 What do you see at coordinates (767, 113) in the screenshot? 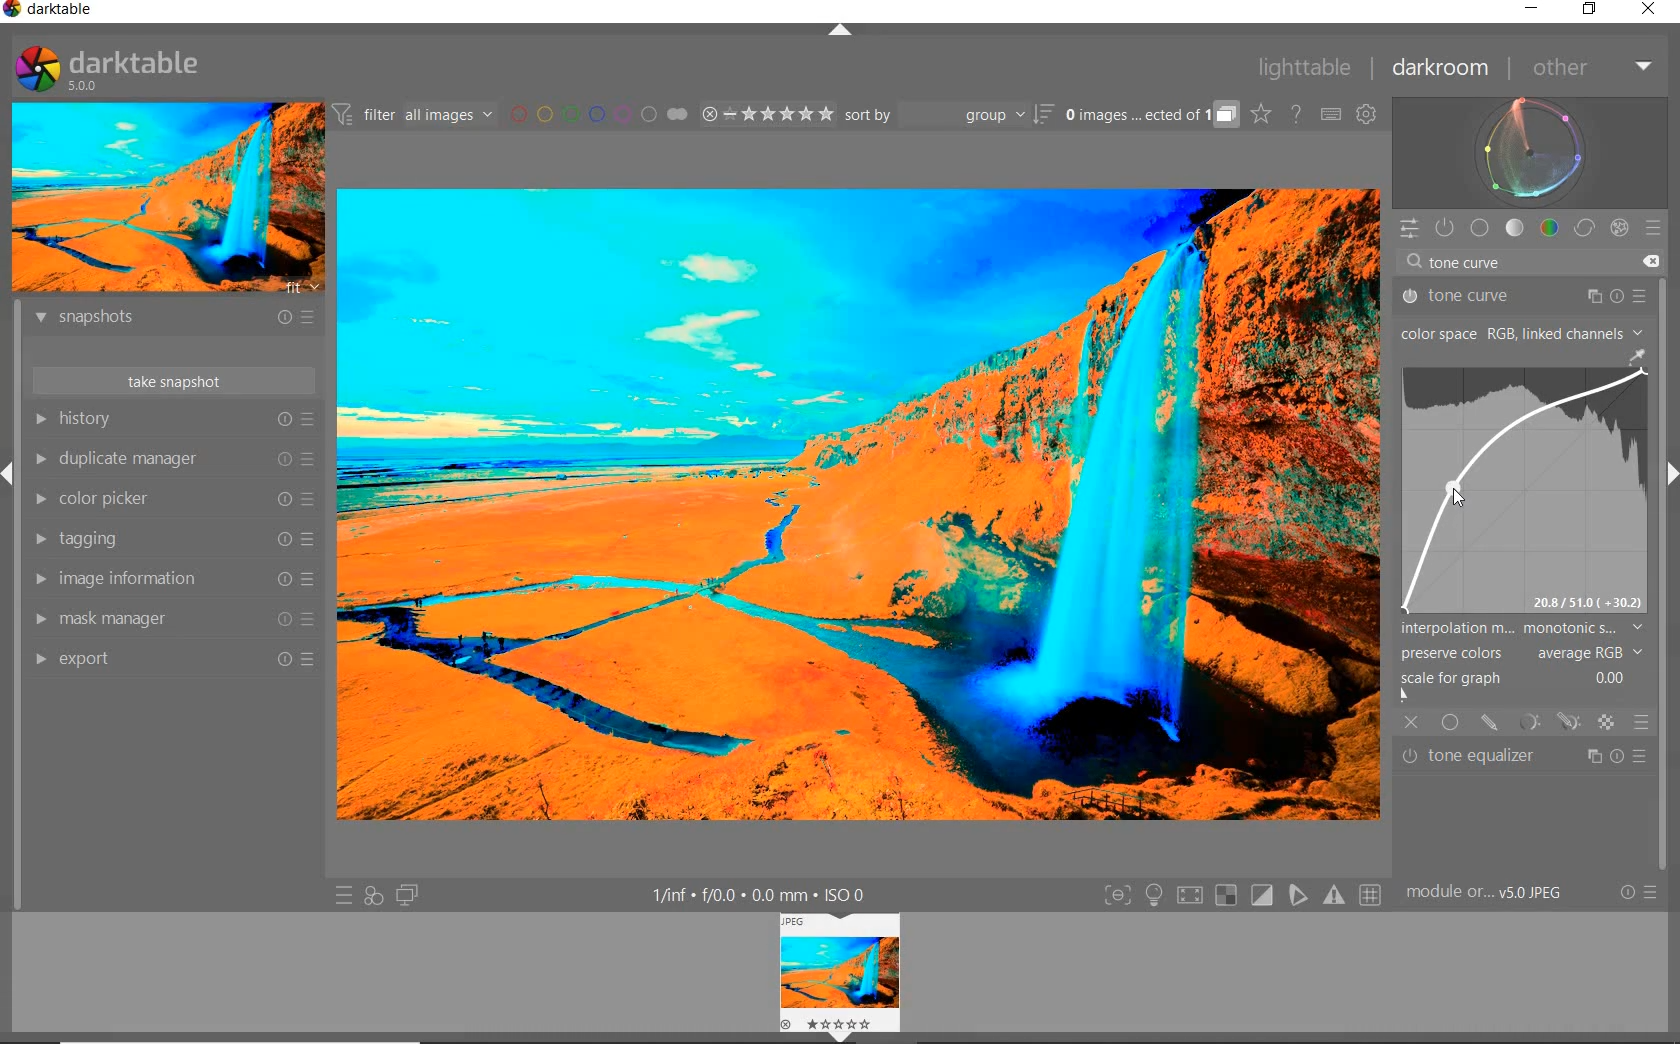
I see `RANGE RATING OF SELECTED IMAGES` at bounding box center [767, 113].